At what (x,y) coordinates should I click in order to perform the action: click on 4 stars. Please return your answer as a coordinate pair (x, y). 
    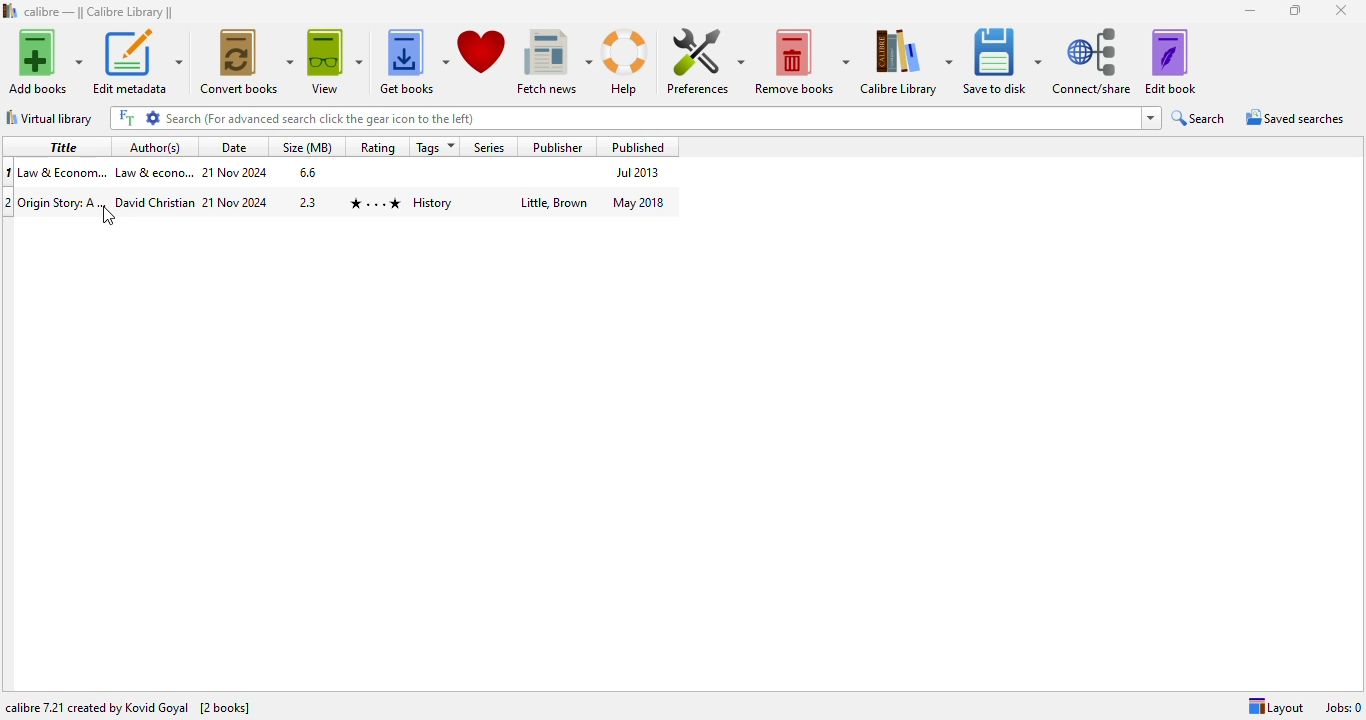
    Looking at the image, I should click on (373, 202).